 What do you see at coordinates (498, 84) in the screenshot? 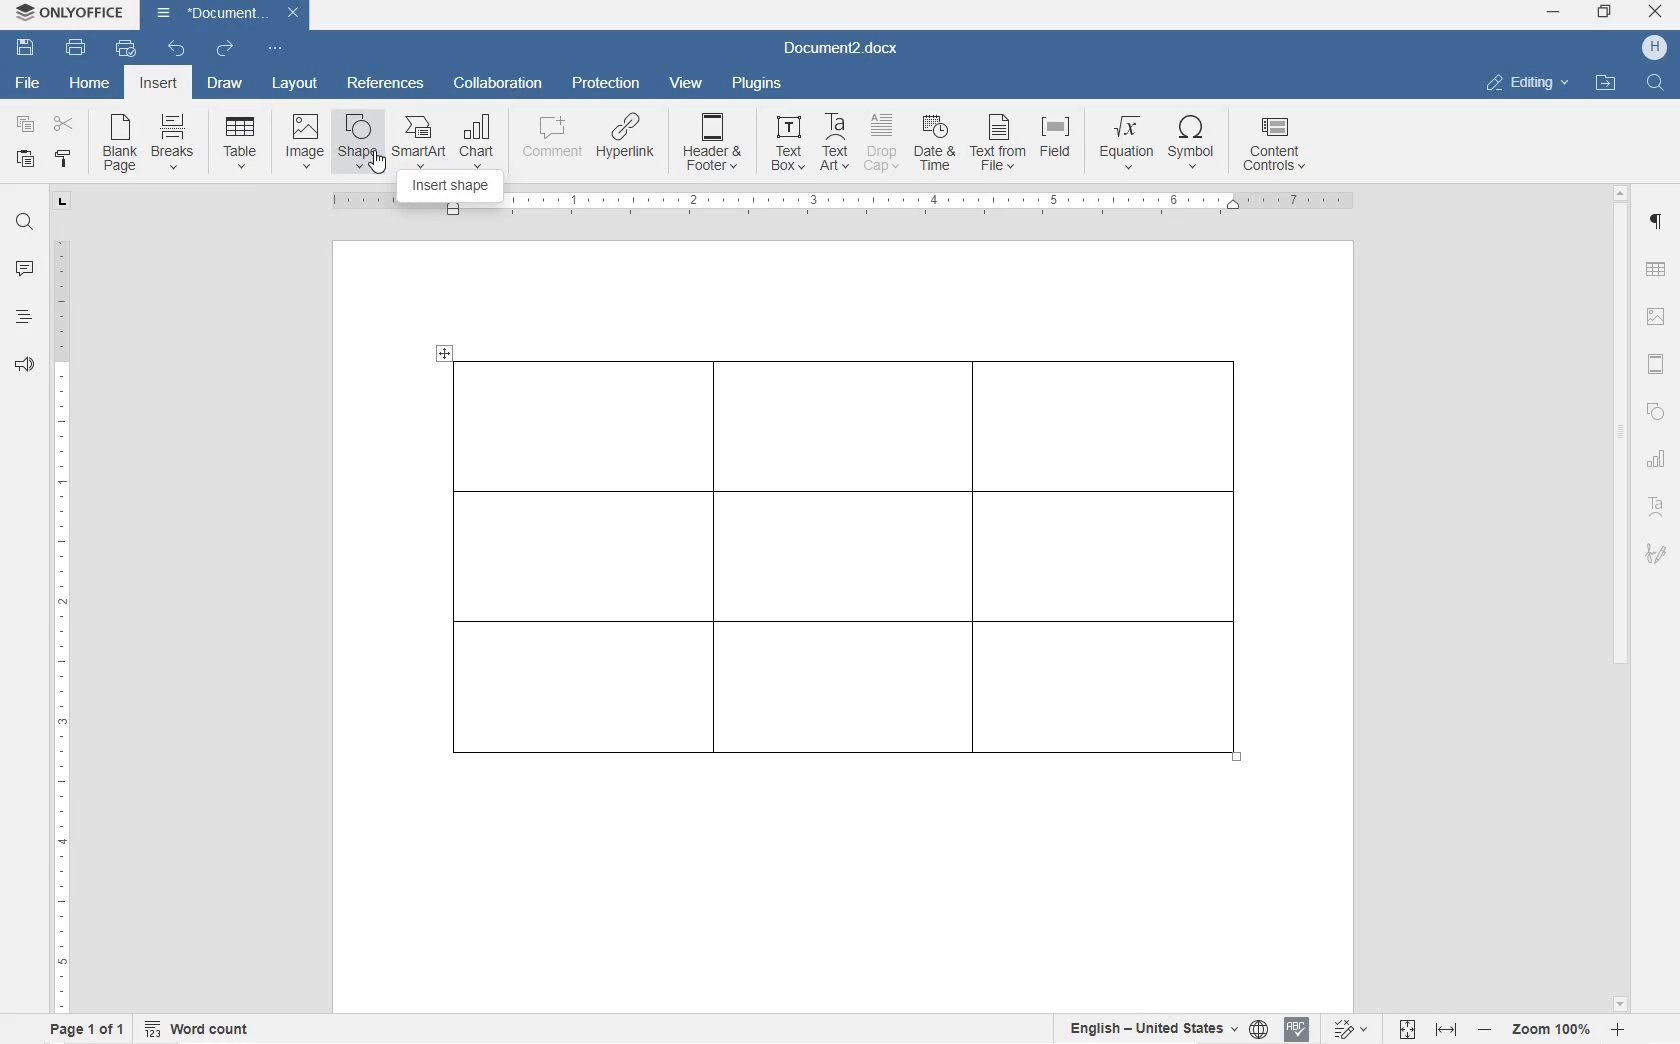
I see `collaboration` at bounding box center [498, 84].